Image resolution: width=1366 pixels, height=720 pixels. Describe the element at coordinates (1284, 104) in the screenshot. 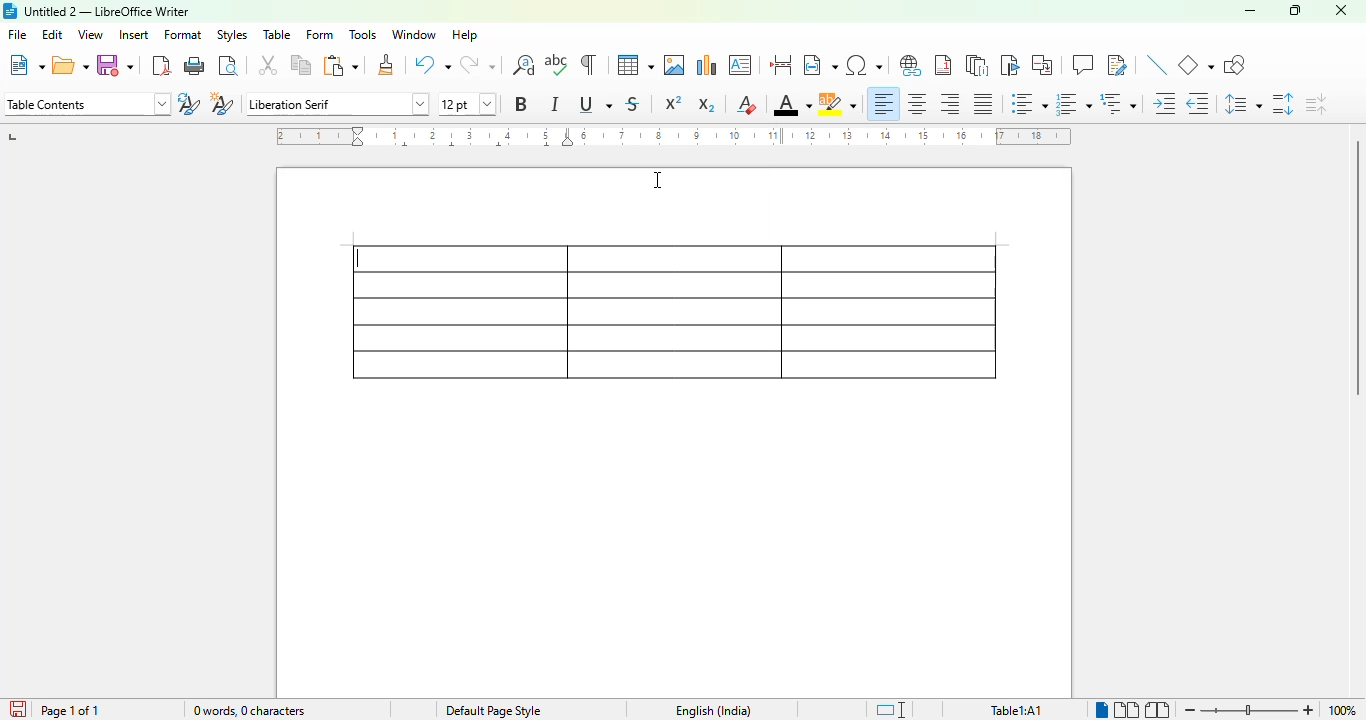

I see `increase paragraph spacing` at that location.